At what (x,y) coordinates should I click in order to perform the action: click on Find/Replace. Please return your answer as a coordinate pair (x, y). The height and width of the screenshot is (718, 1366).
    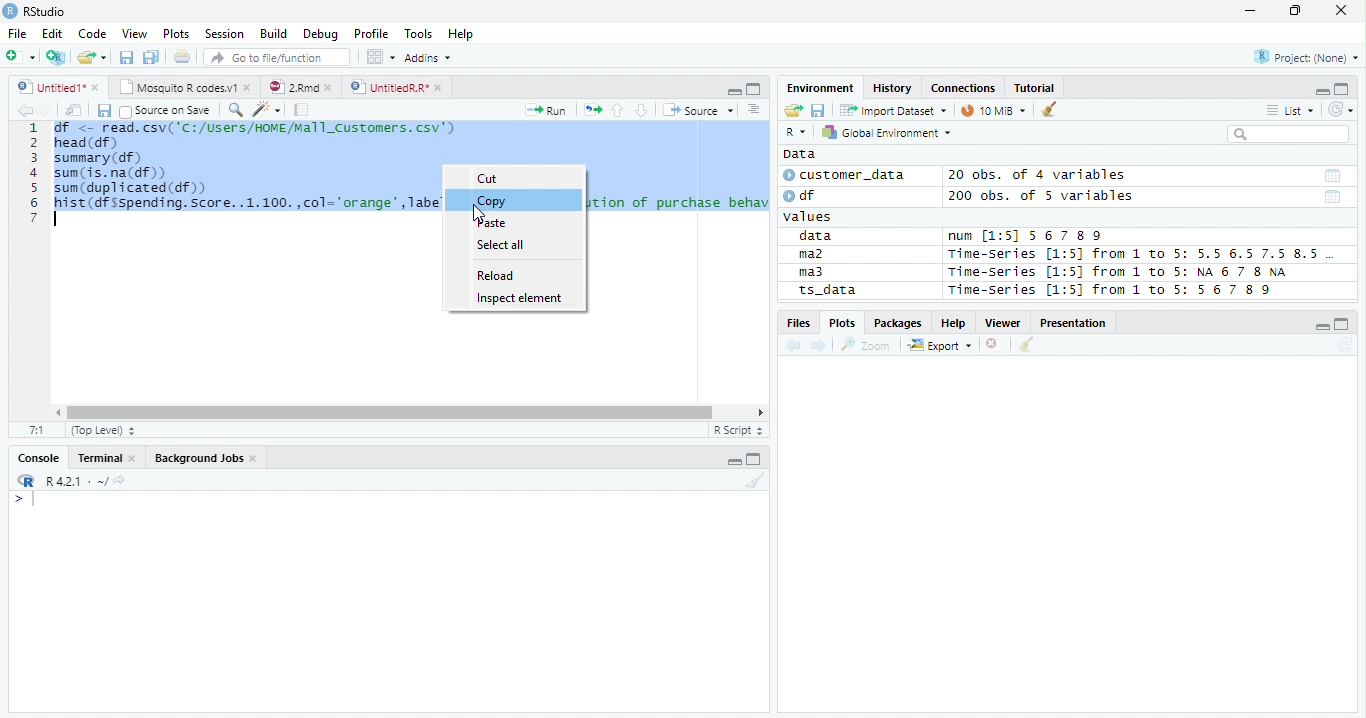
    Looking at the image, I should click on (234, 109).